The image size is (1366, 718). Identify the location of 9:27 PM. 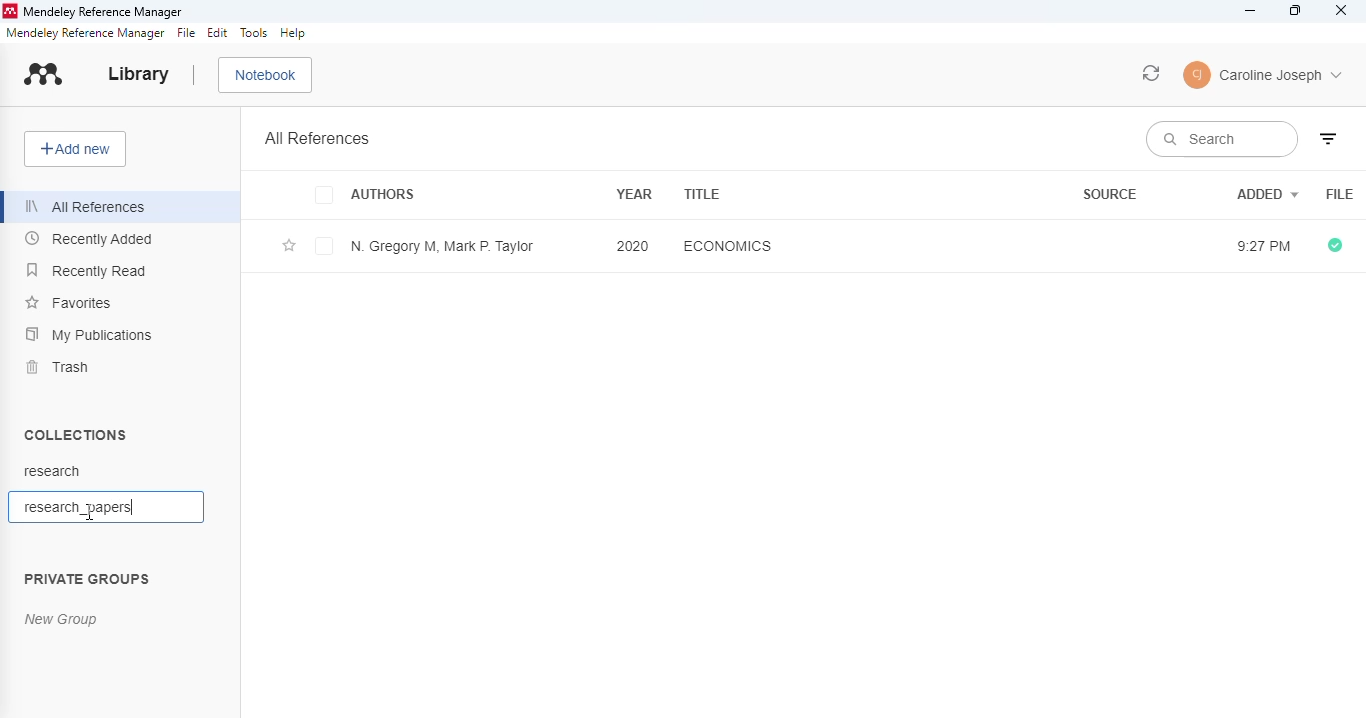
(1260, 247).